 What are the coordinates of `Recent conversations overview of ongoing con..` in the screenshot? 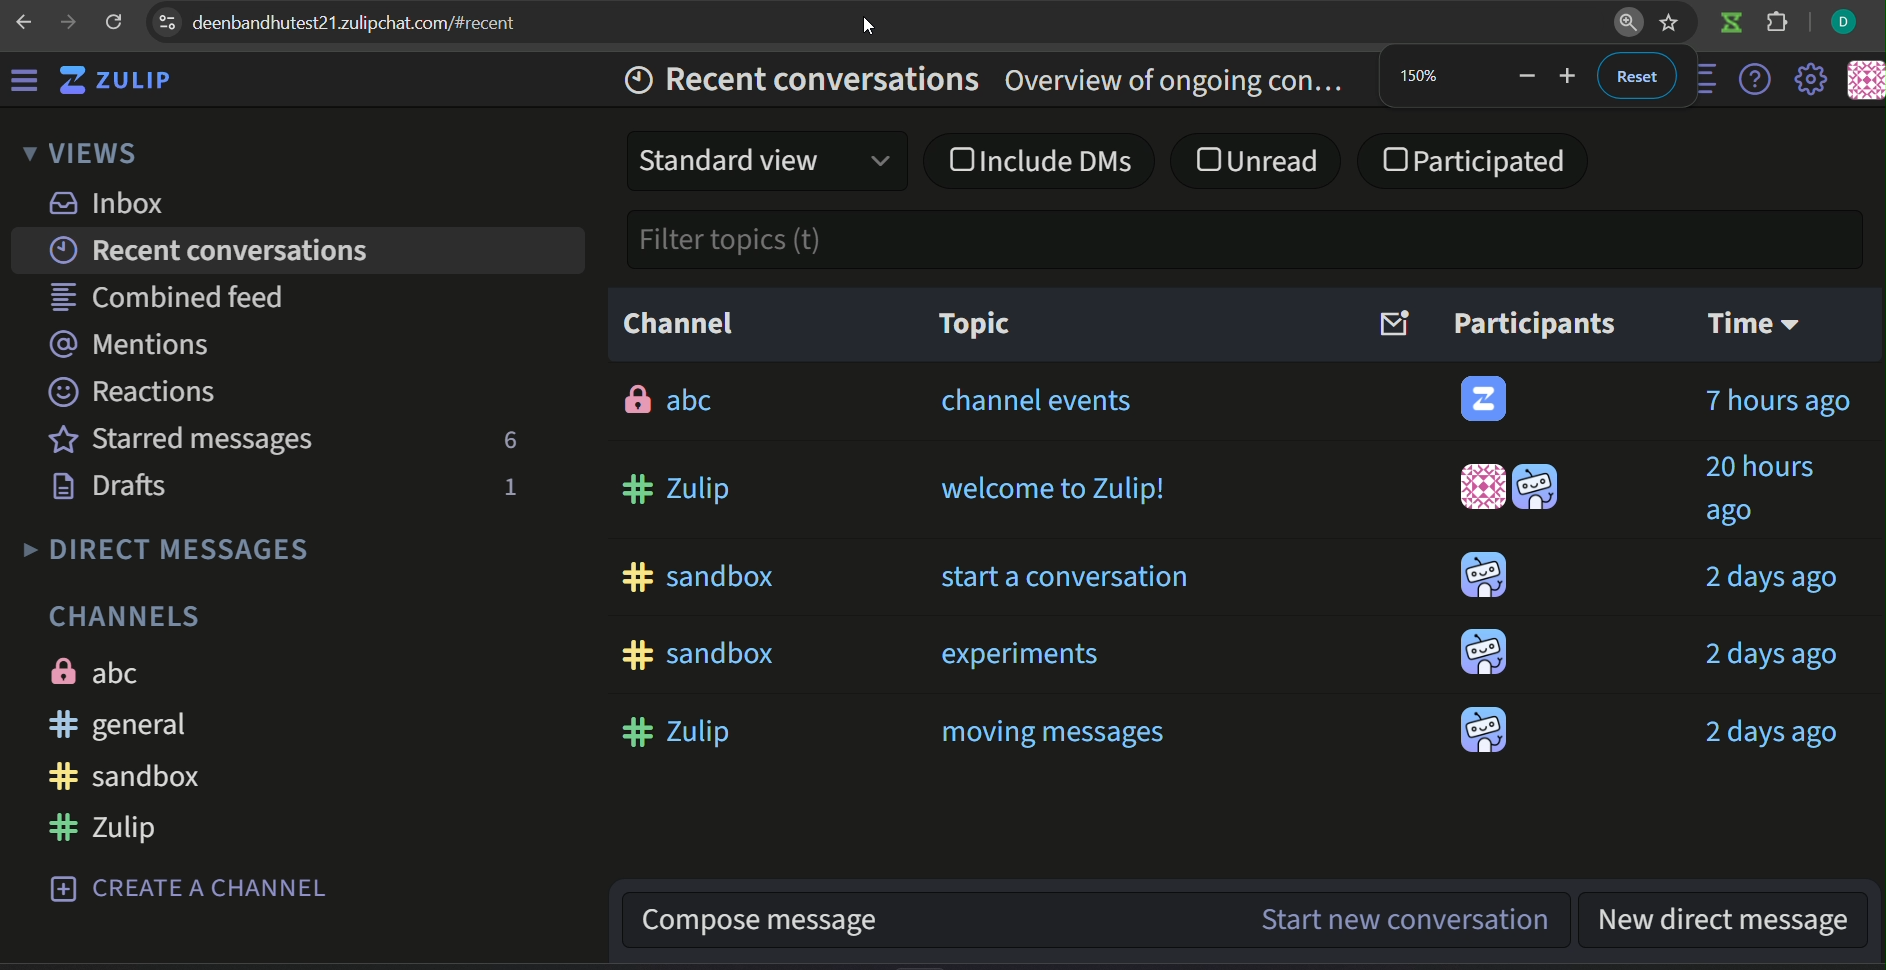 It's located at (993, 80).